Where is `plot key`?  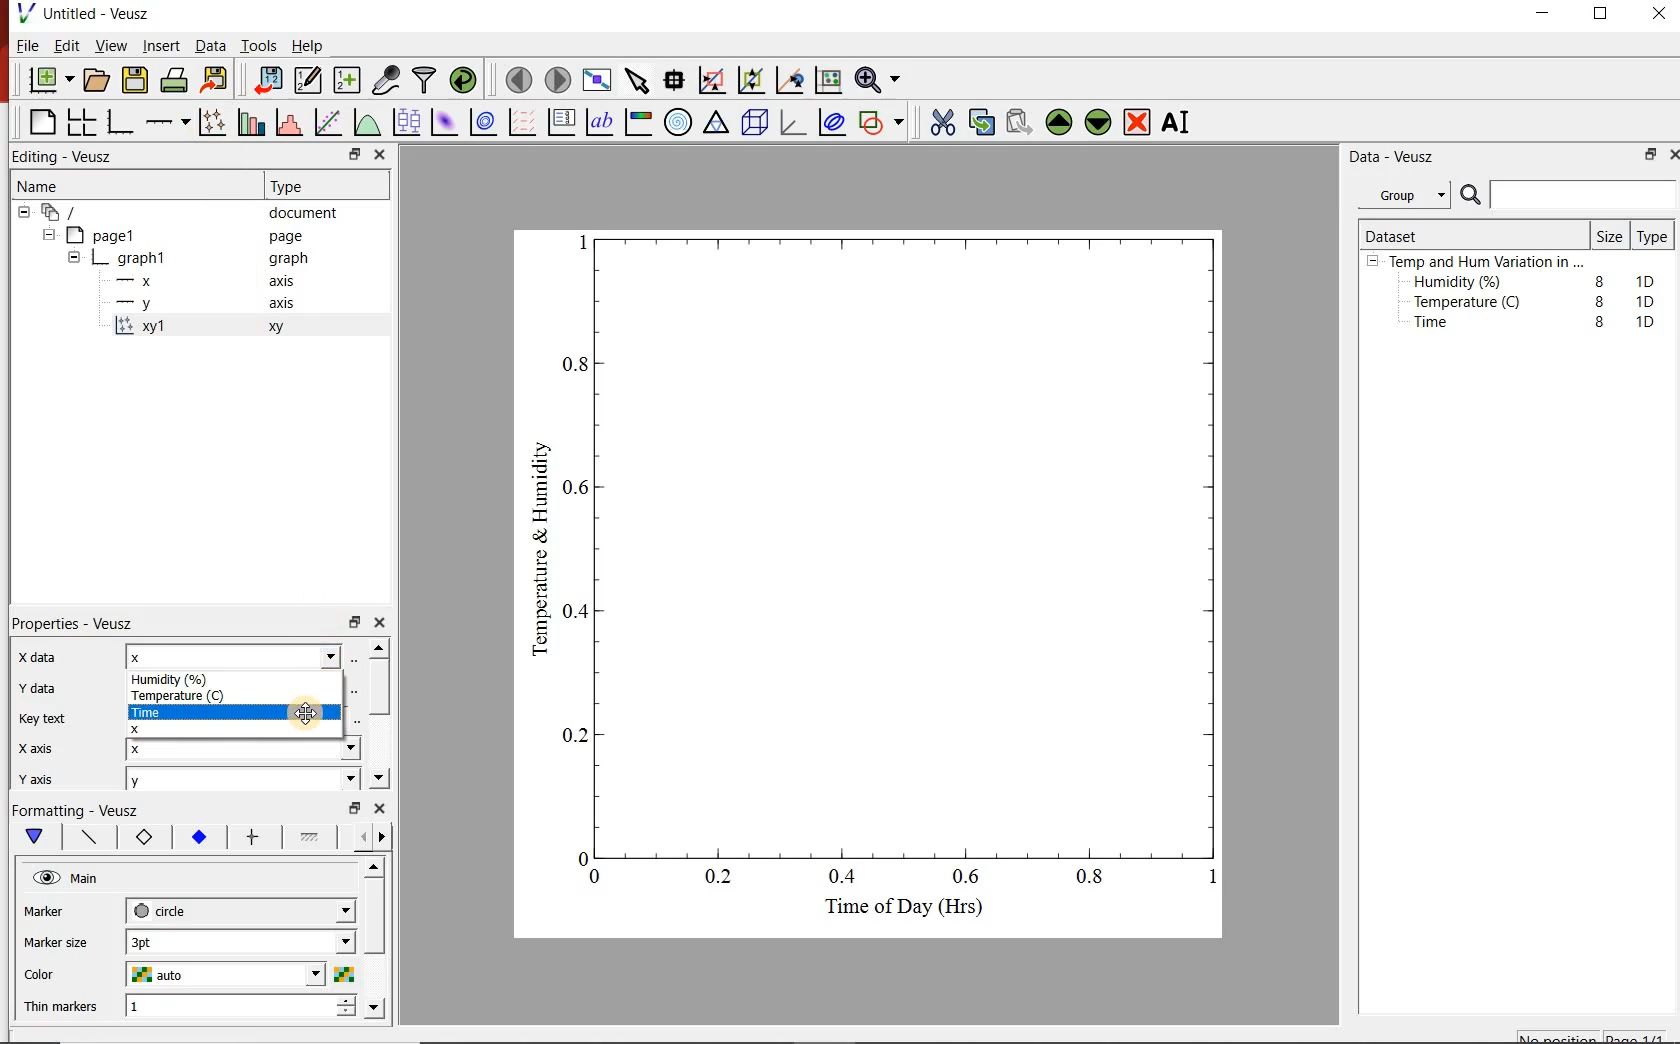 plot key is located at coordinates (565, 122).